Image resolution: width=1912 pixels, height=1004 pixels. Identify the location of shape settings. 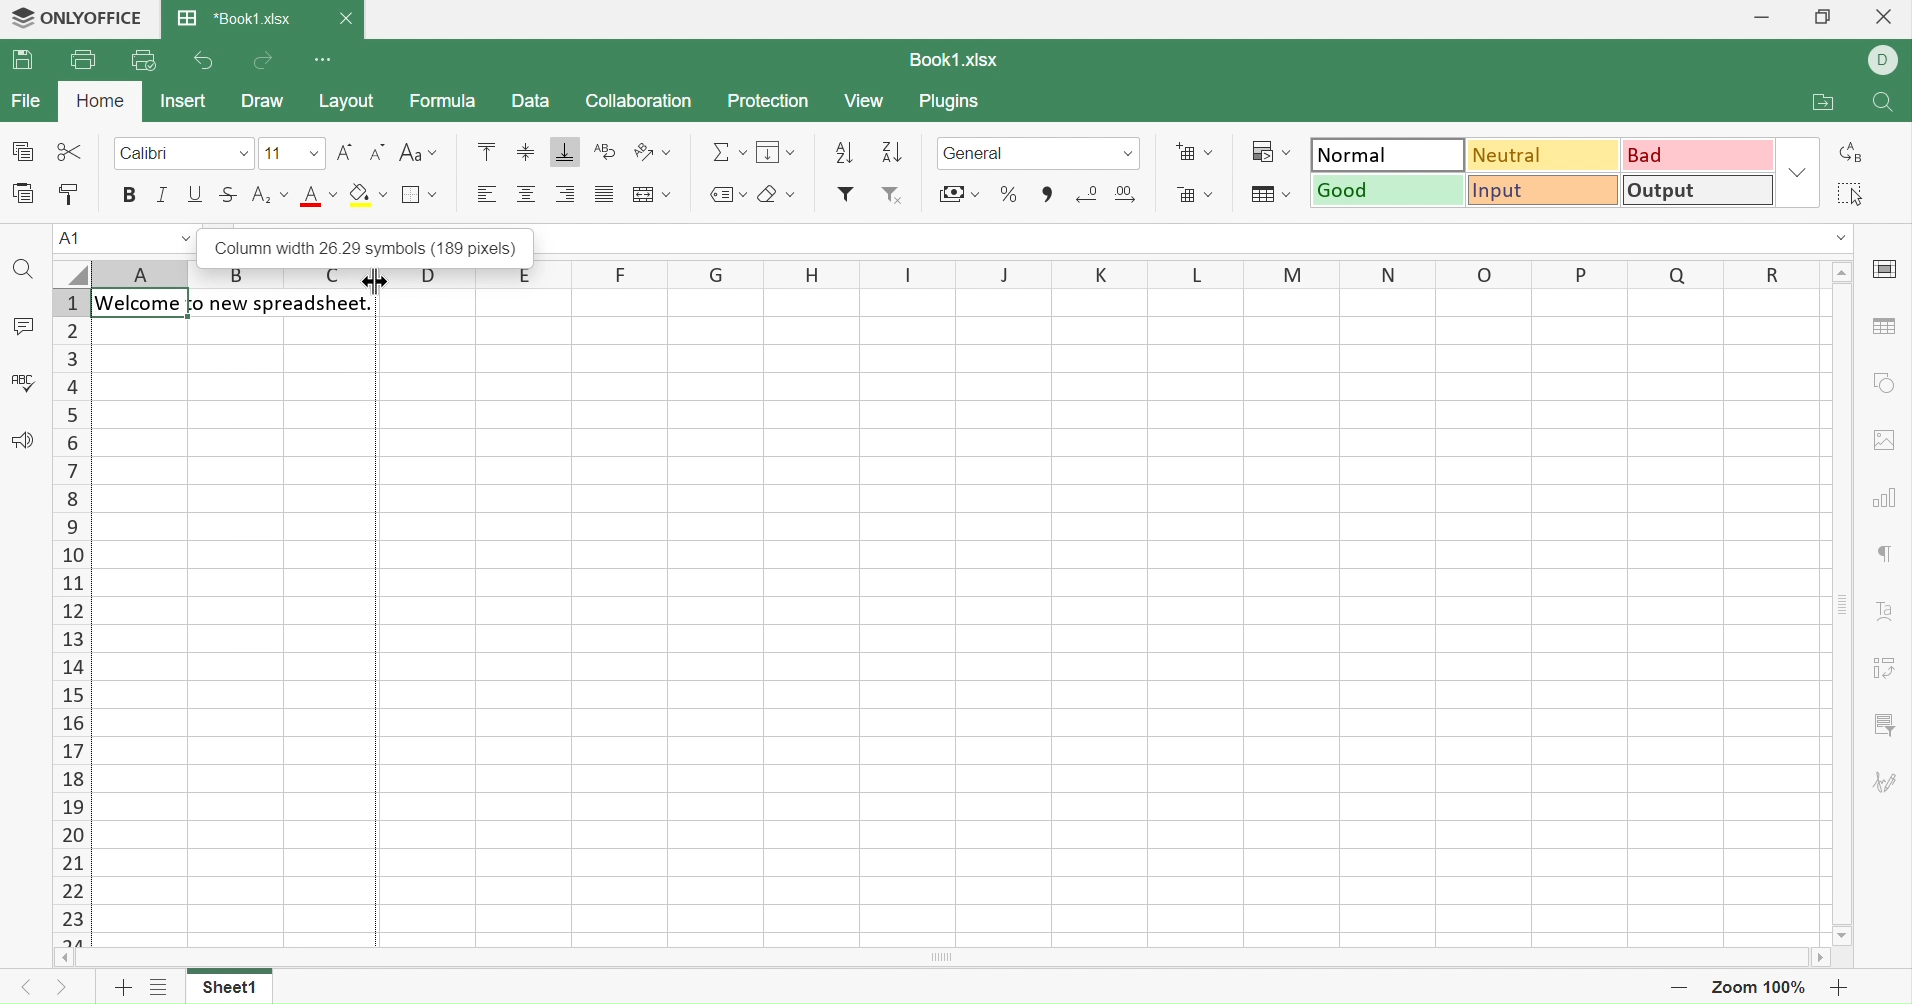
(1888, 379).